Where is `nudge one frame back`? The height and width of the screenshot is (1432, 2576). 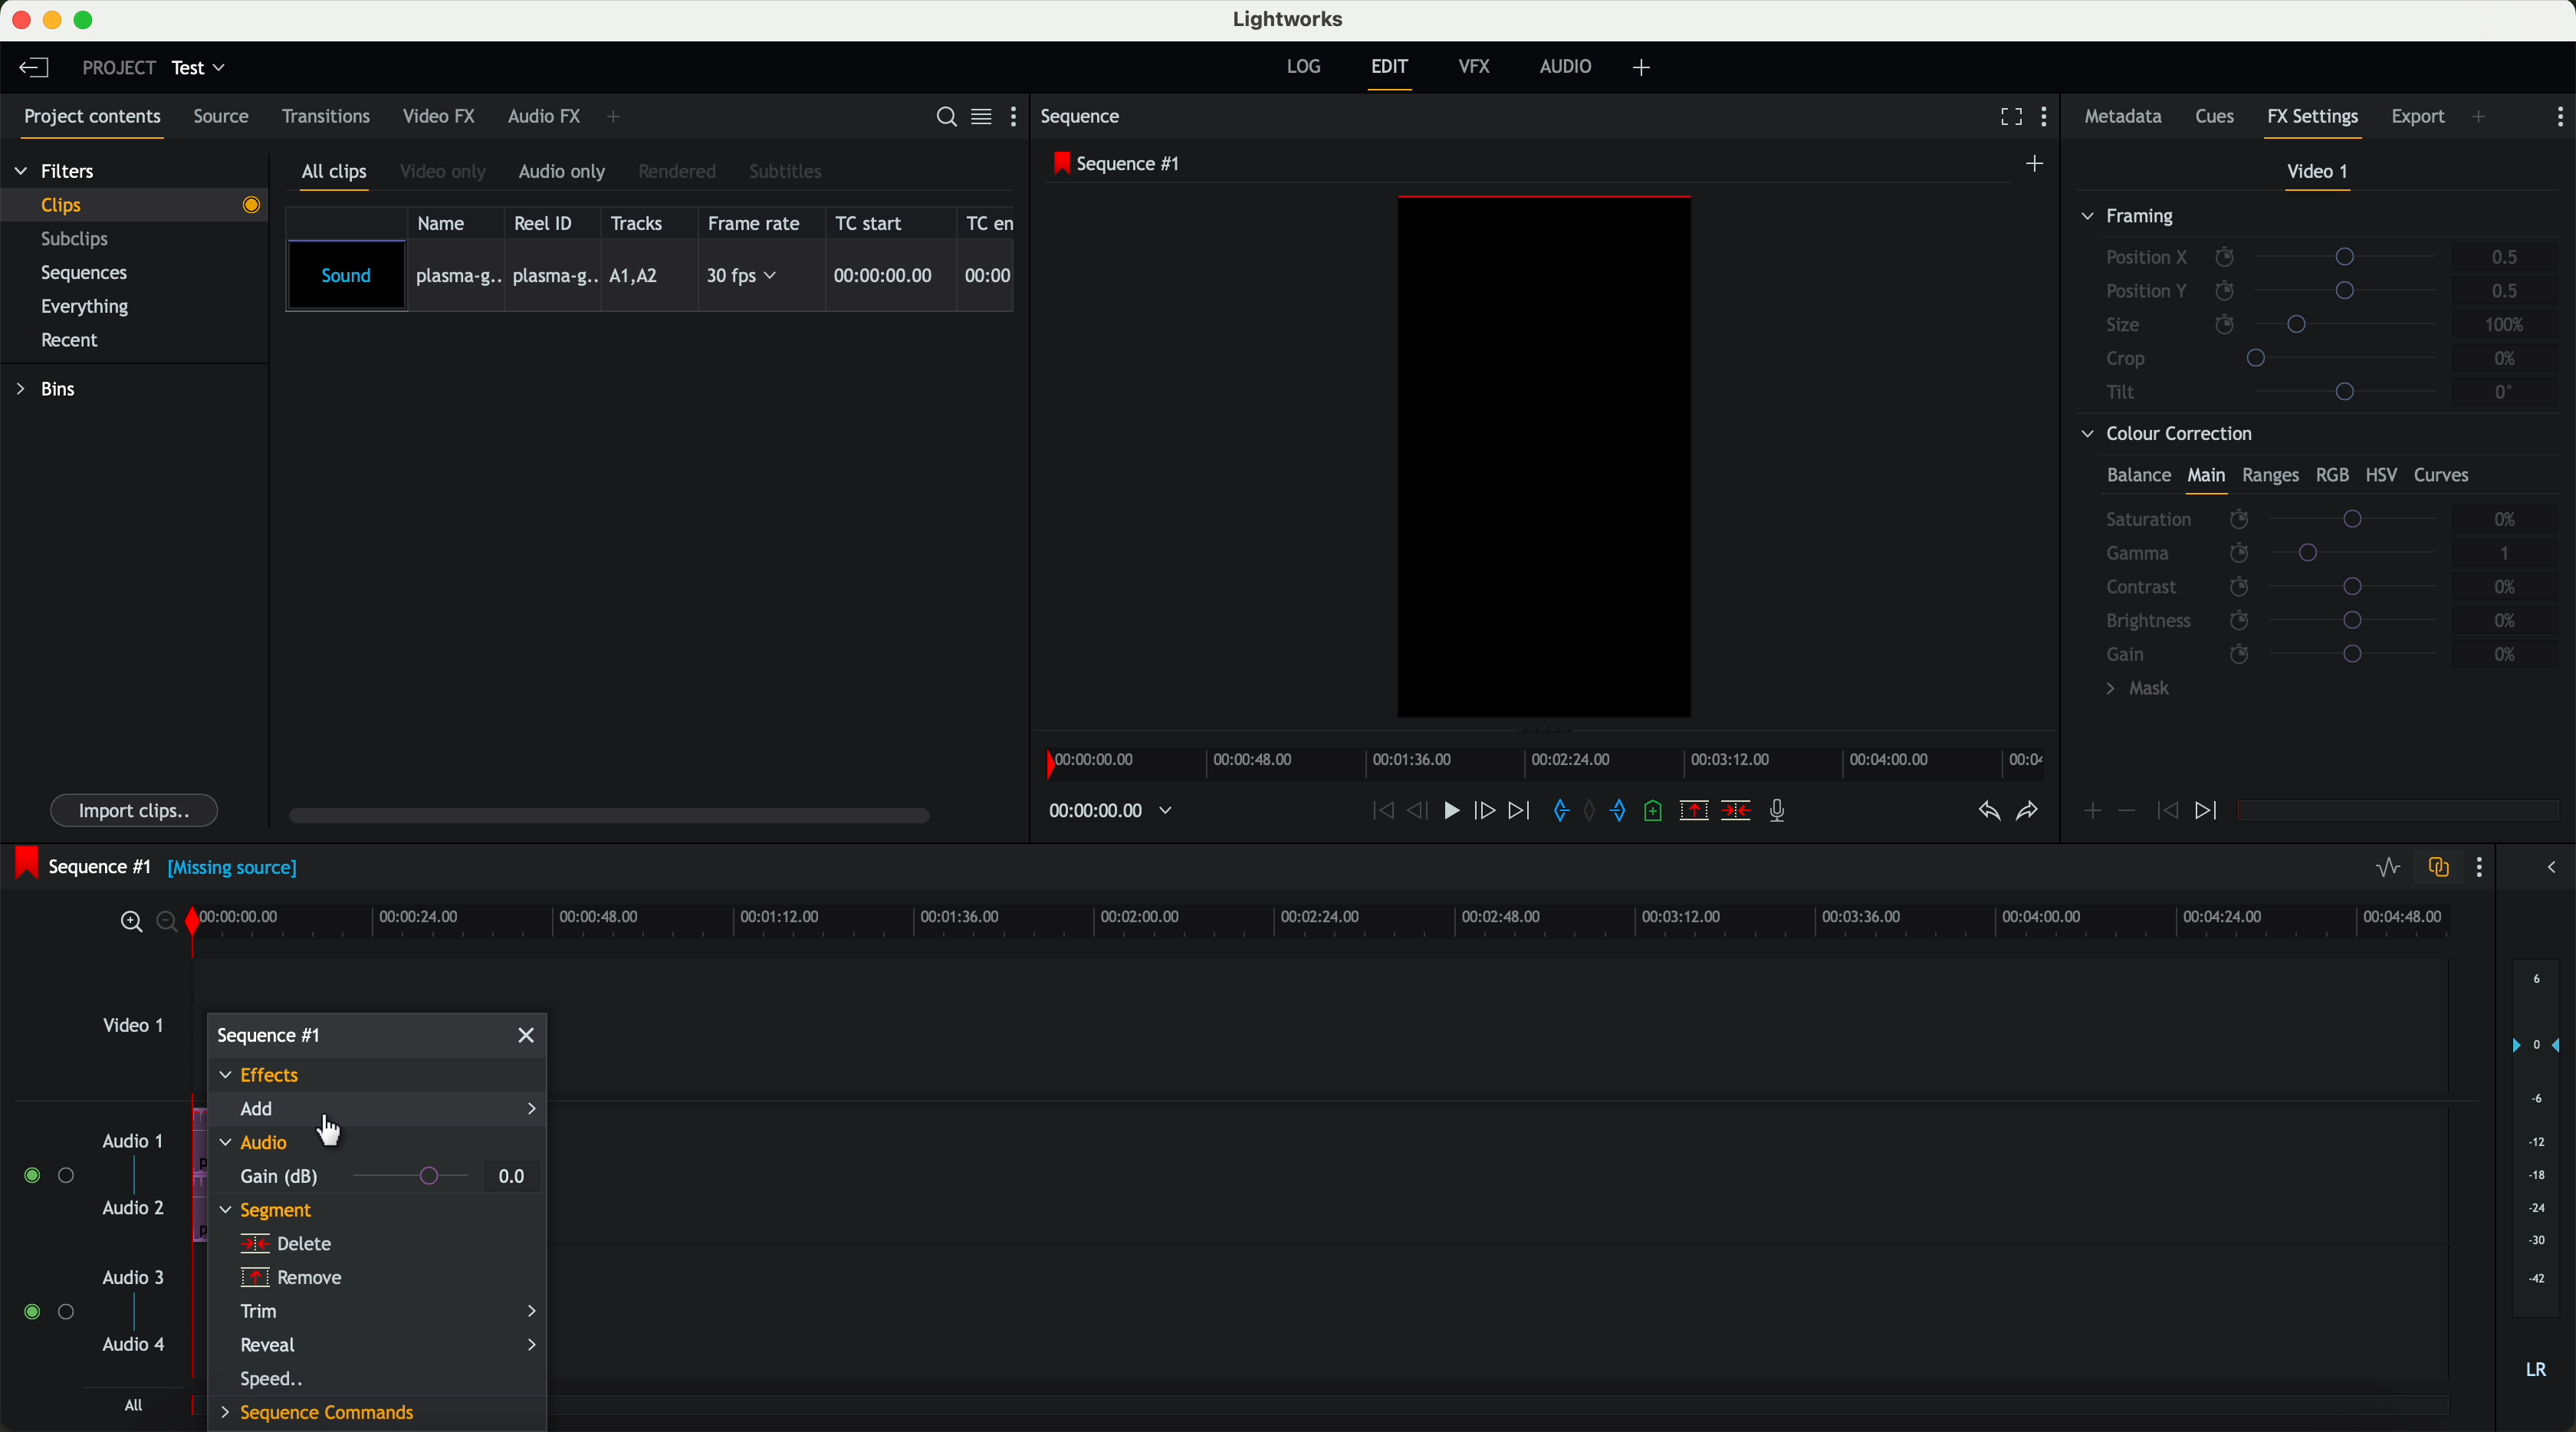
nudge one frame back is located at coordinates (1423, 812).